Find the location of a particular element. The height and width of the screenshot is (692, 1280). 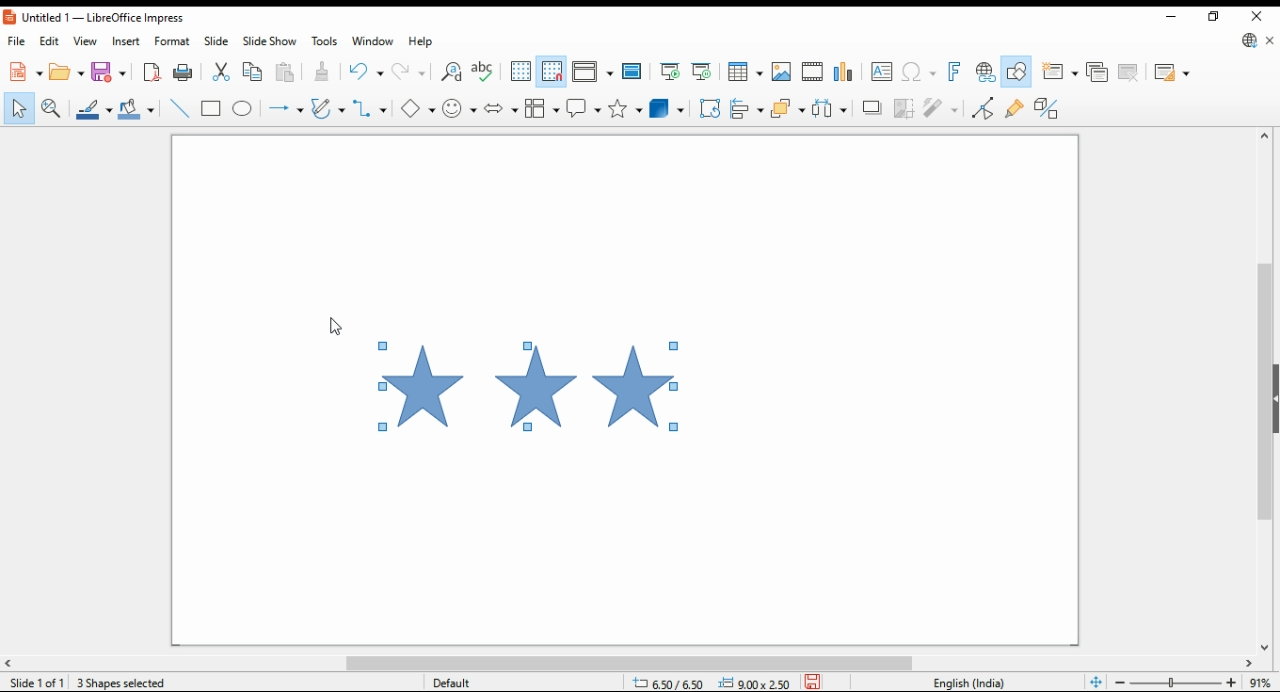

fit page to window is located at coordinates (1097, 681).